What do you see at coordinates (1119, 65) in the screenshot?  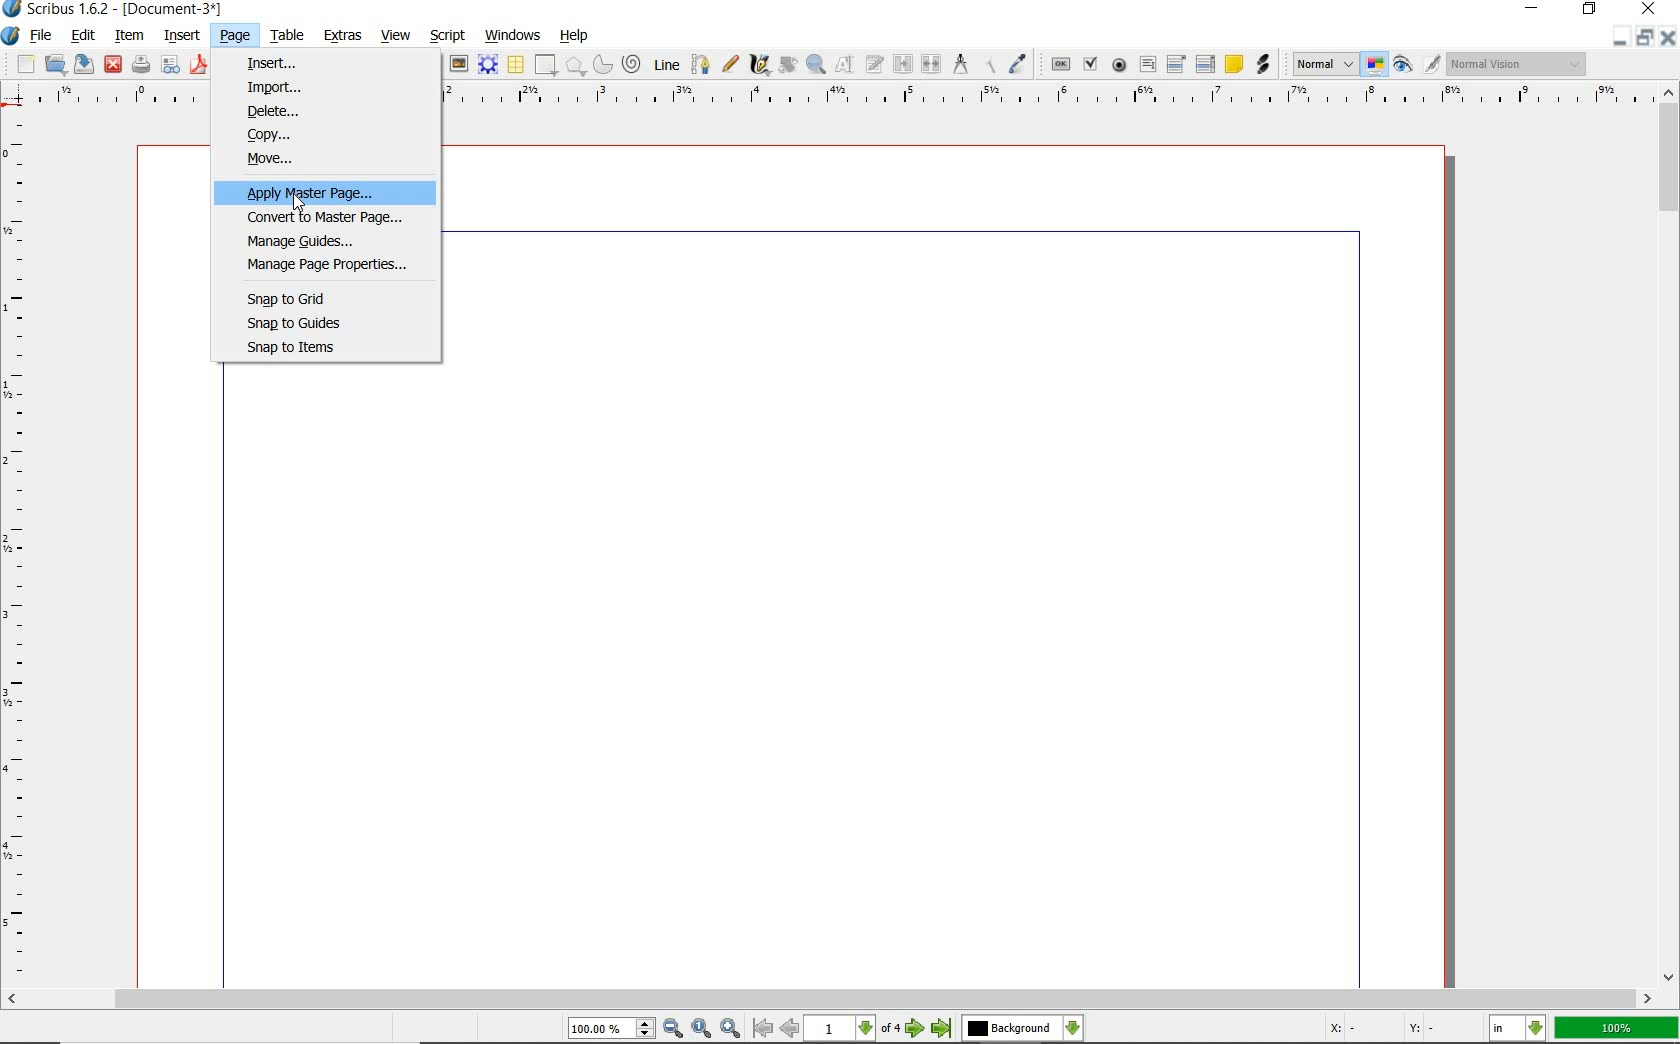 I see `pdf radio button` at bounding box center [1119, 65].